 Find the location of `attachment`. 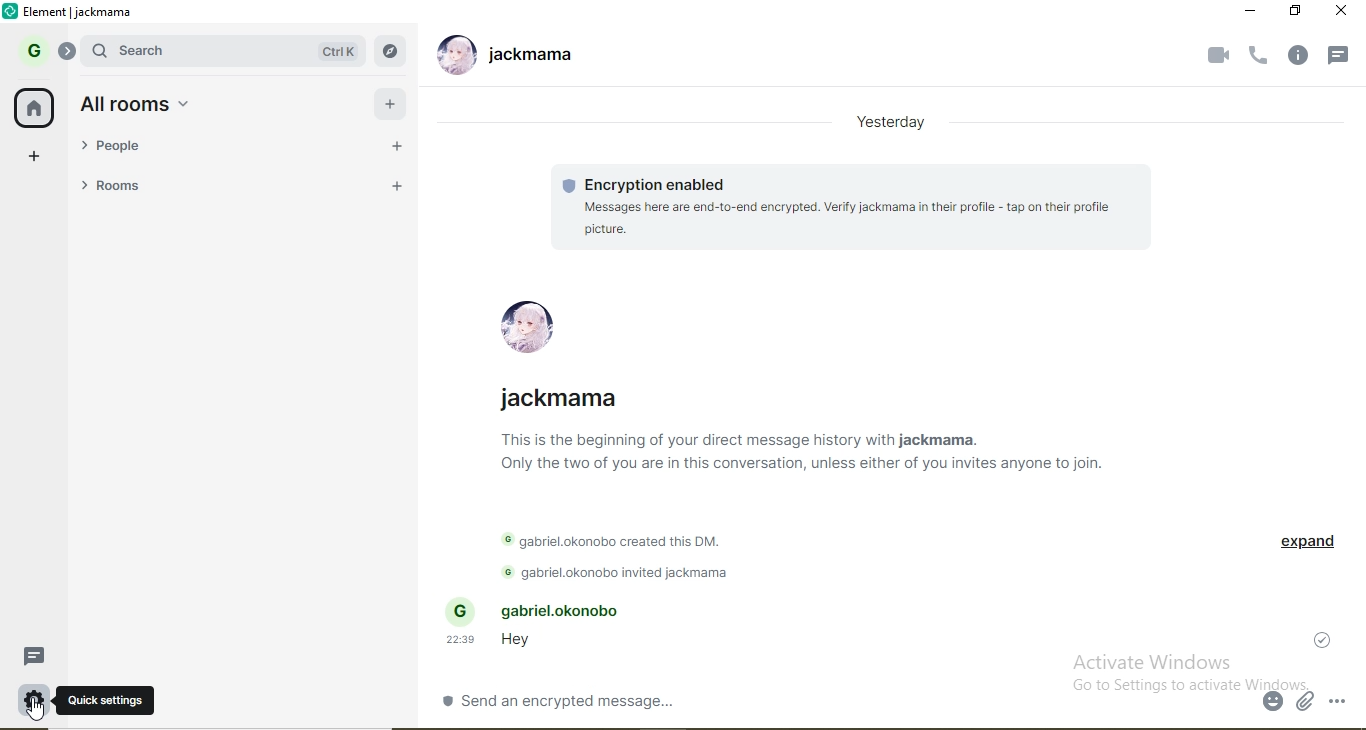

attachment is located at coordinates (1307, 704).